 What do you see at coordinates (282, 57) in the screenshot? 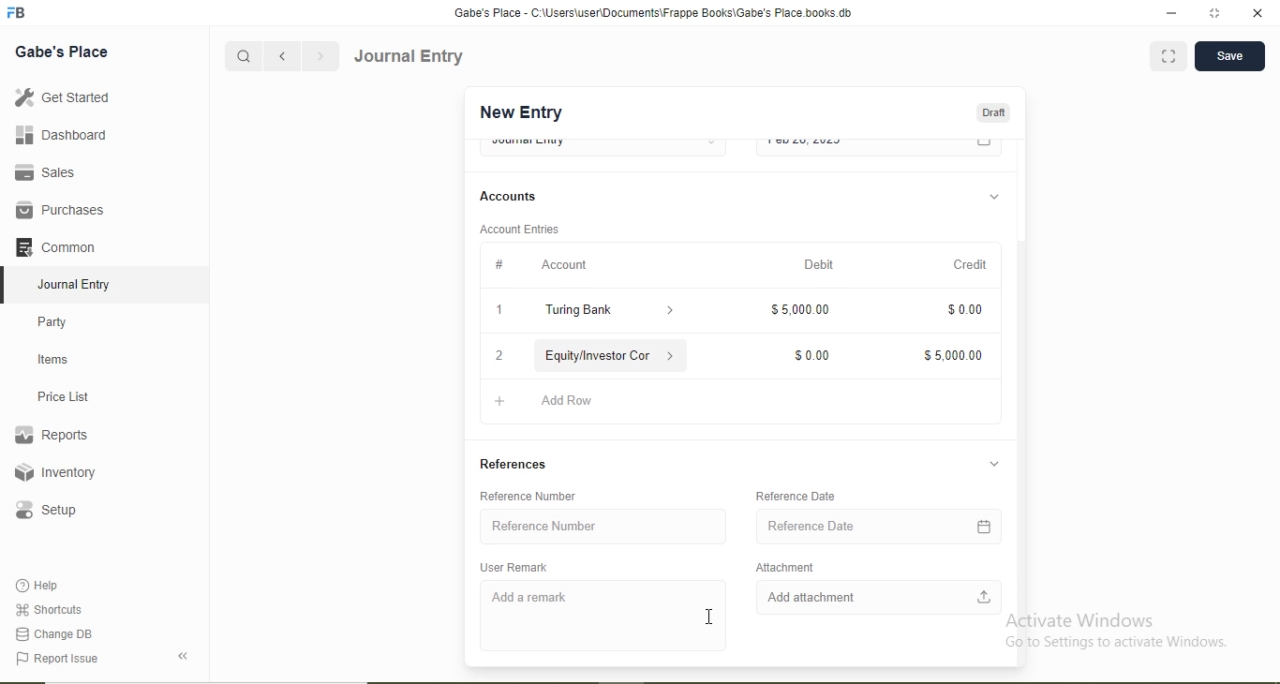
I see `Backward` at bounding box center [282, 57].